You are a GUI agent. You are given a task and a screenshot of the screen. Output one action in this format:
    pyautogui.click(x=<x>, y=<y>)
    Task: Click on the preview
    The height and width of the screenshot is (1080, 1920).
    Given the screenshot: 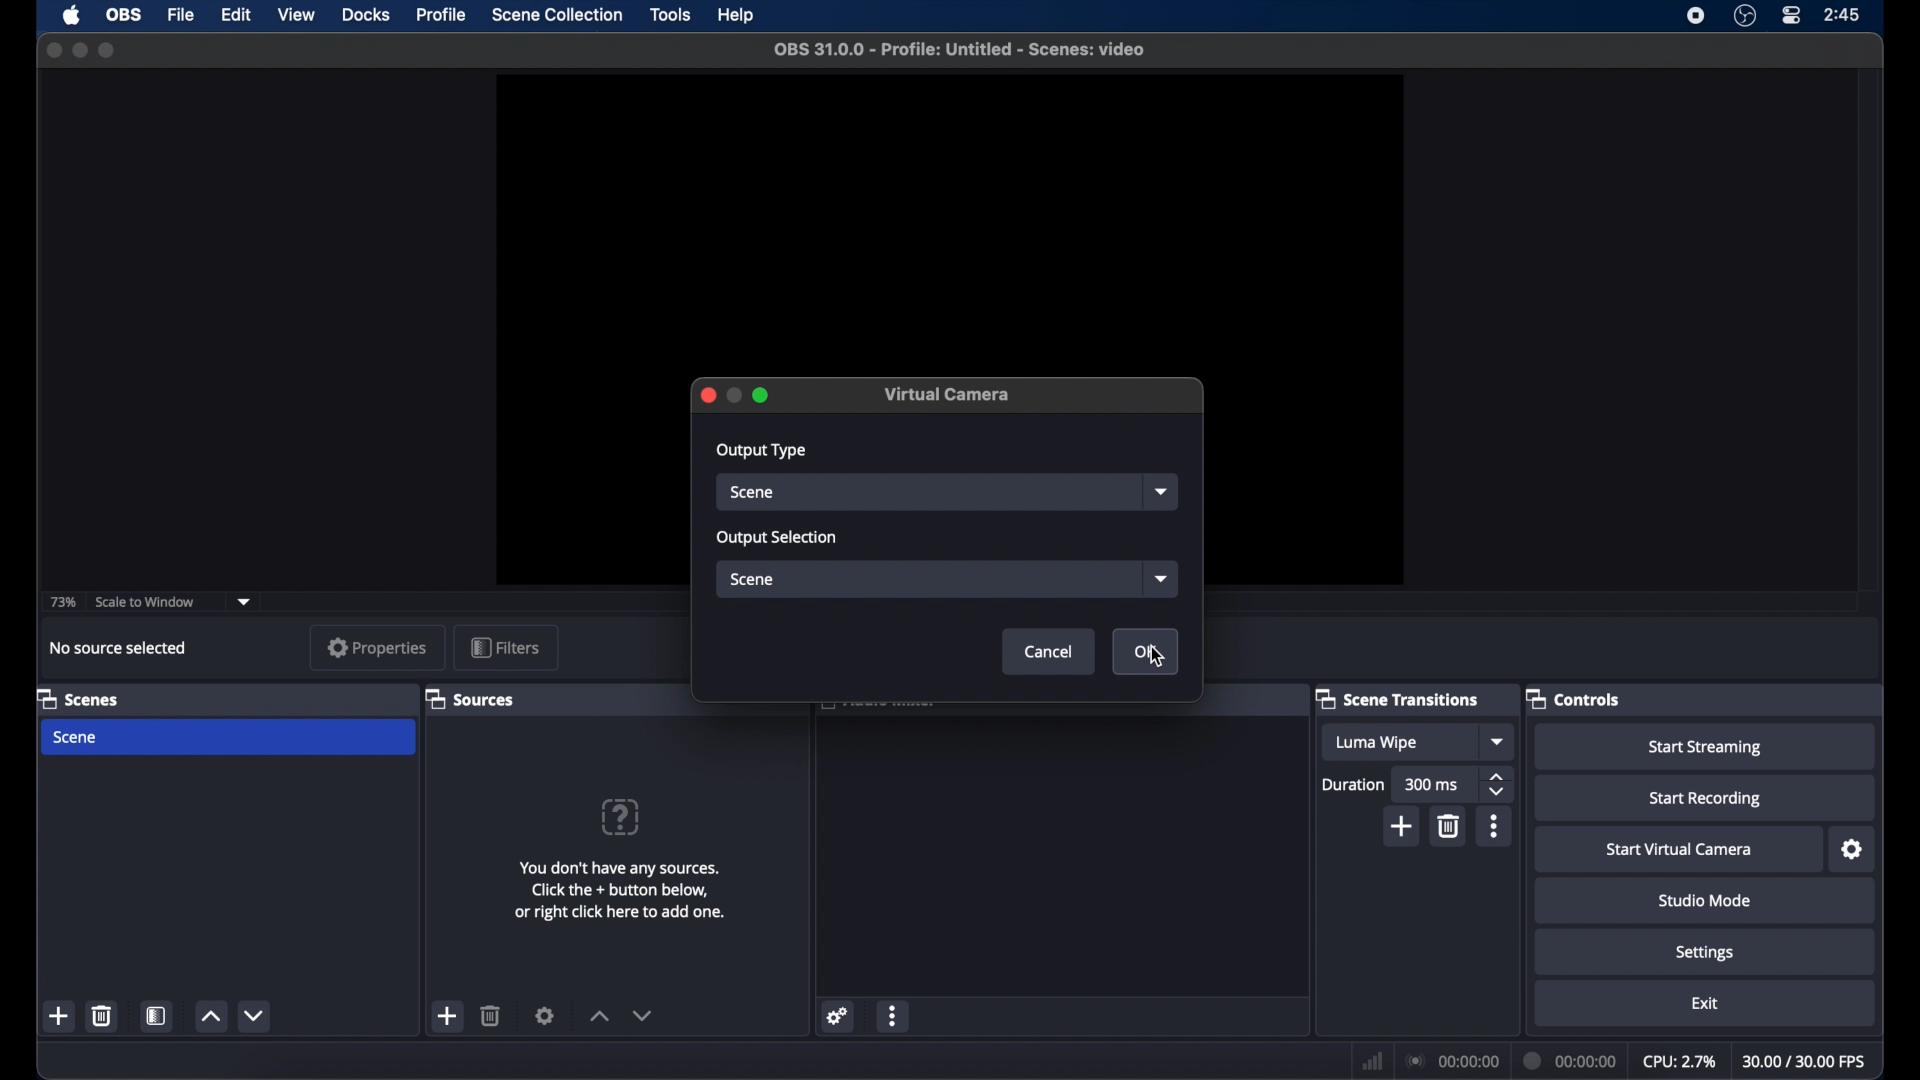 What is the action you would take?
    pyautogui.click(x=950, y=220)
    